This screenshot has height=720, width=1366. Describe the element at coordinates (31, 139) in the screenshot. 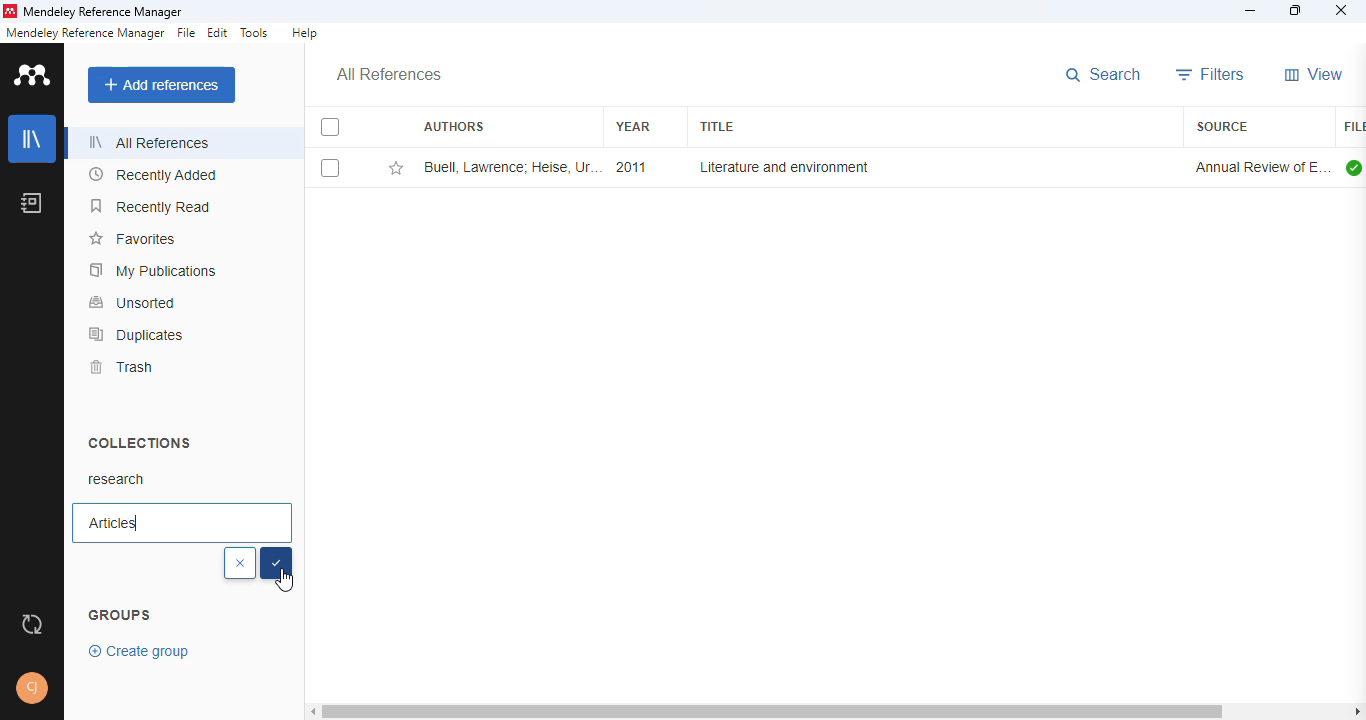

I see `library` at that location.